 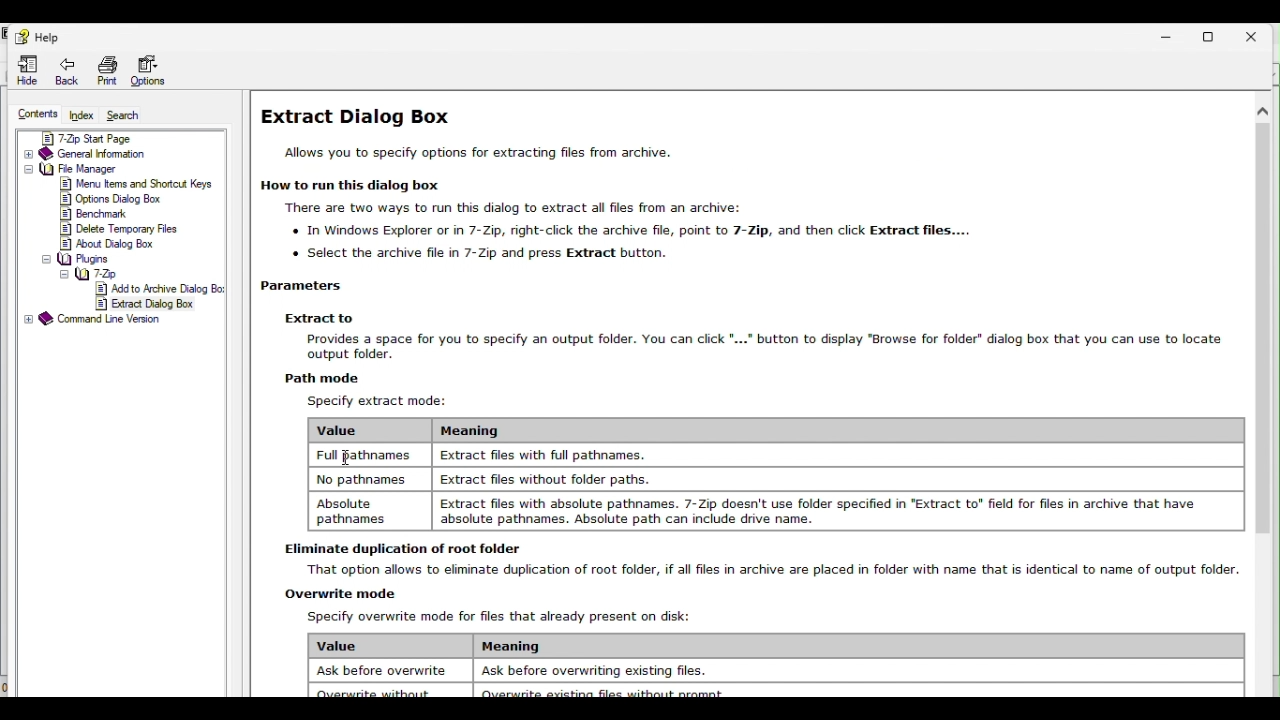 I want to click on back, so click(x=67, y=70).